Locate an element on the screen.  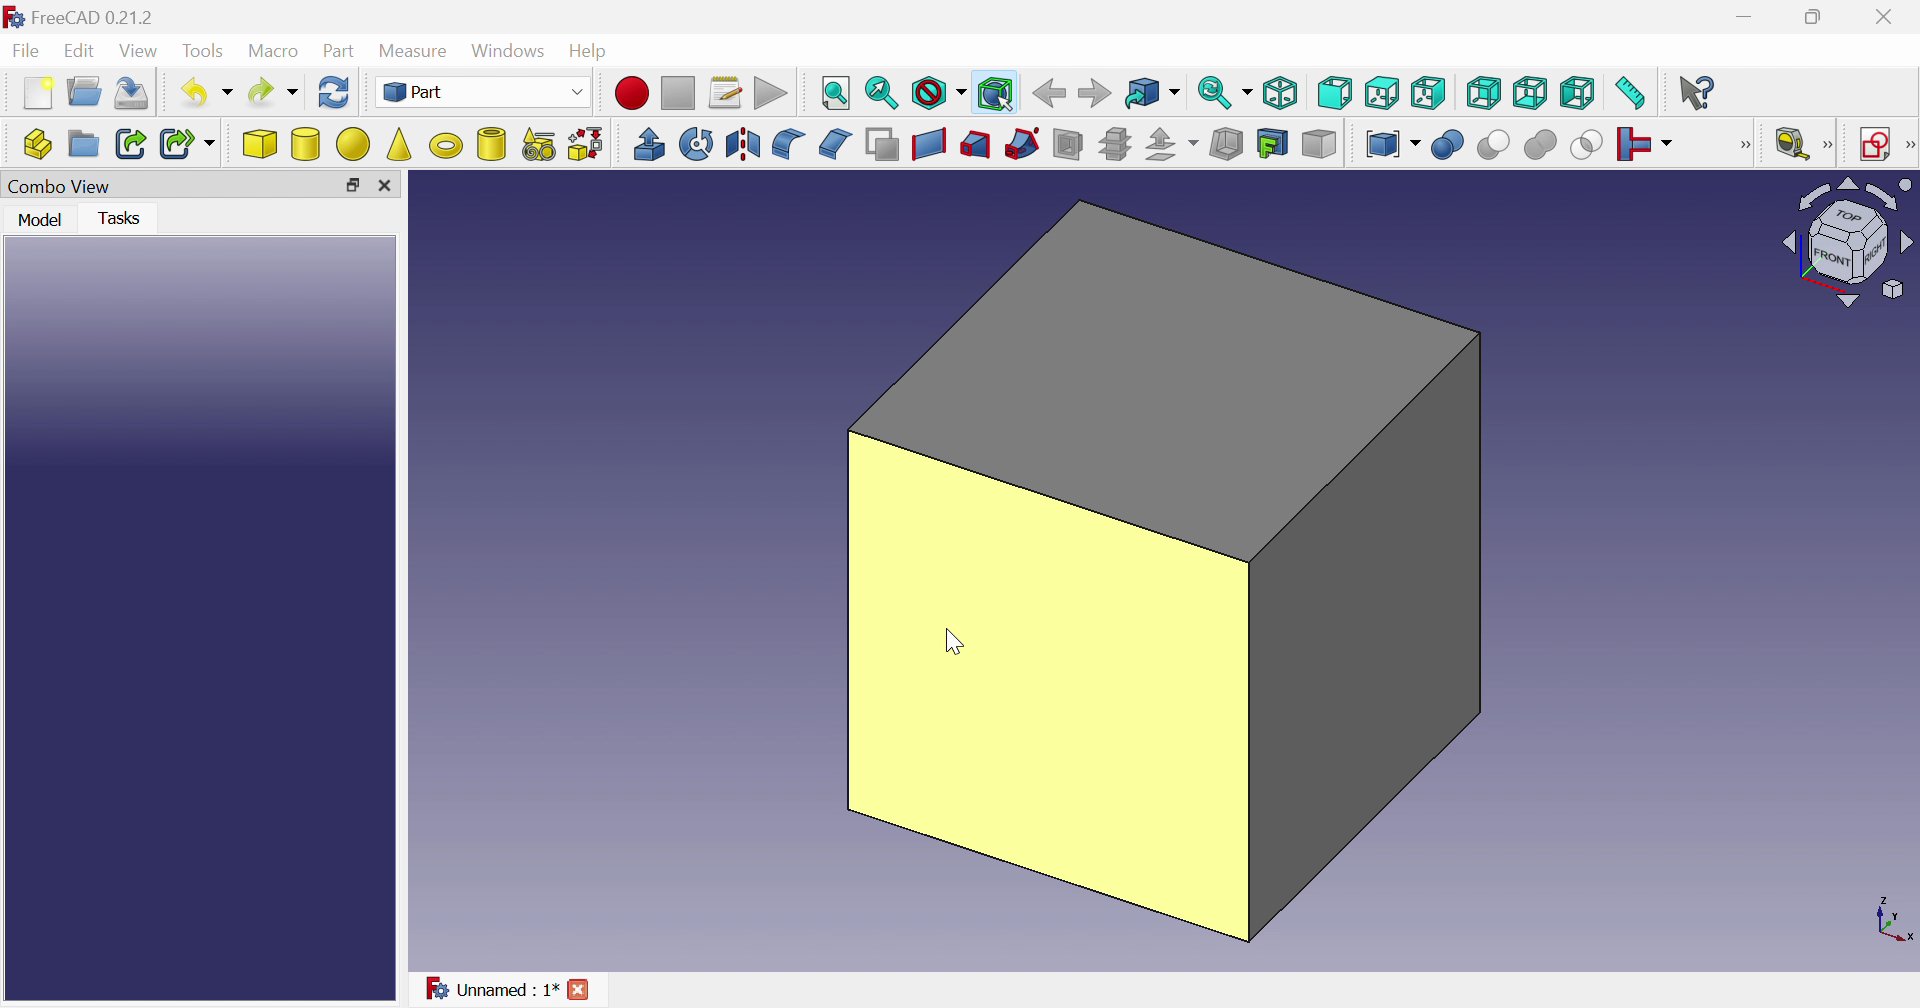
Create primitives... is located at coordinates (539, 145).